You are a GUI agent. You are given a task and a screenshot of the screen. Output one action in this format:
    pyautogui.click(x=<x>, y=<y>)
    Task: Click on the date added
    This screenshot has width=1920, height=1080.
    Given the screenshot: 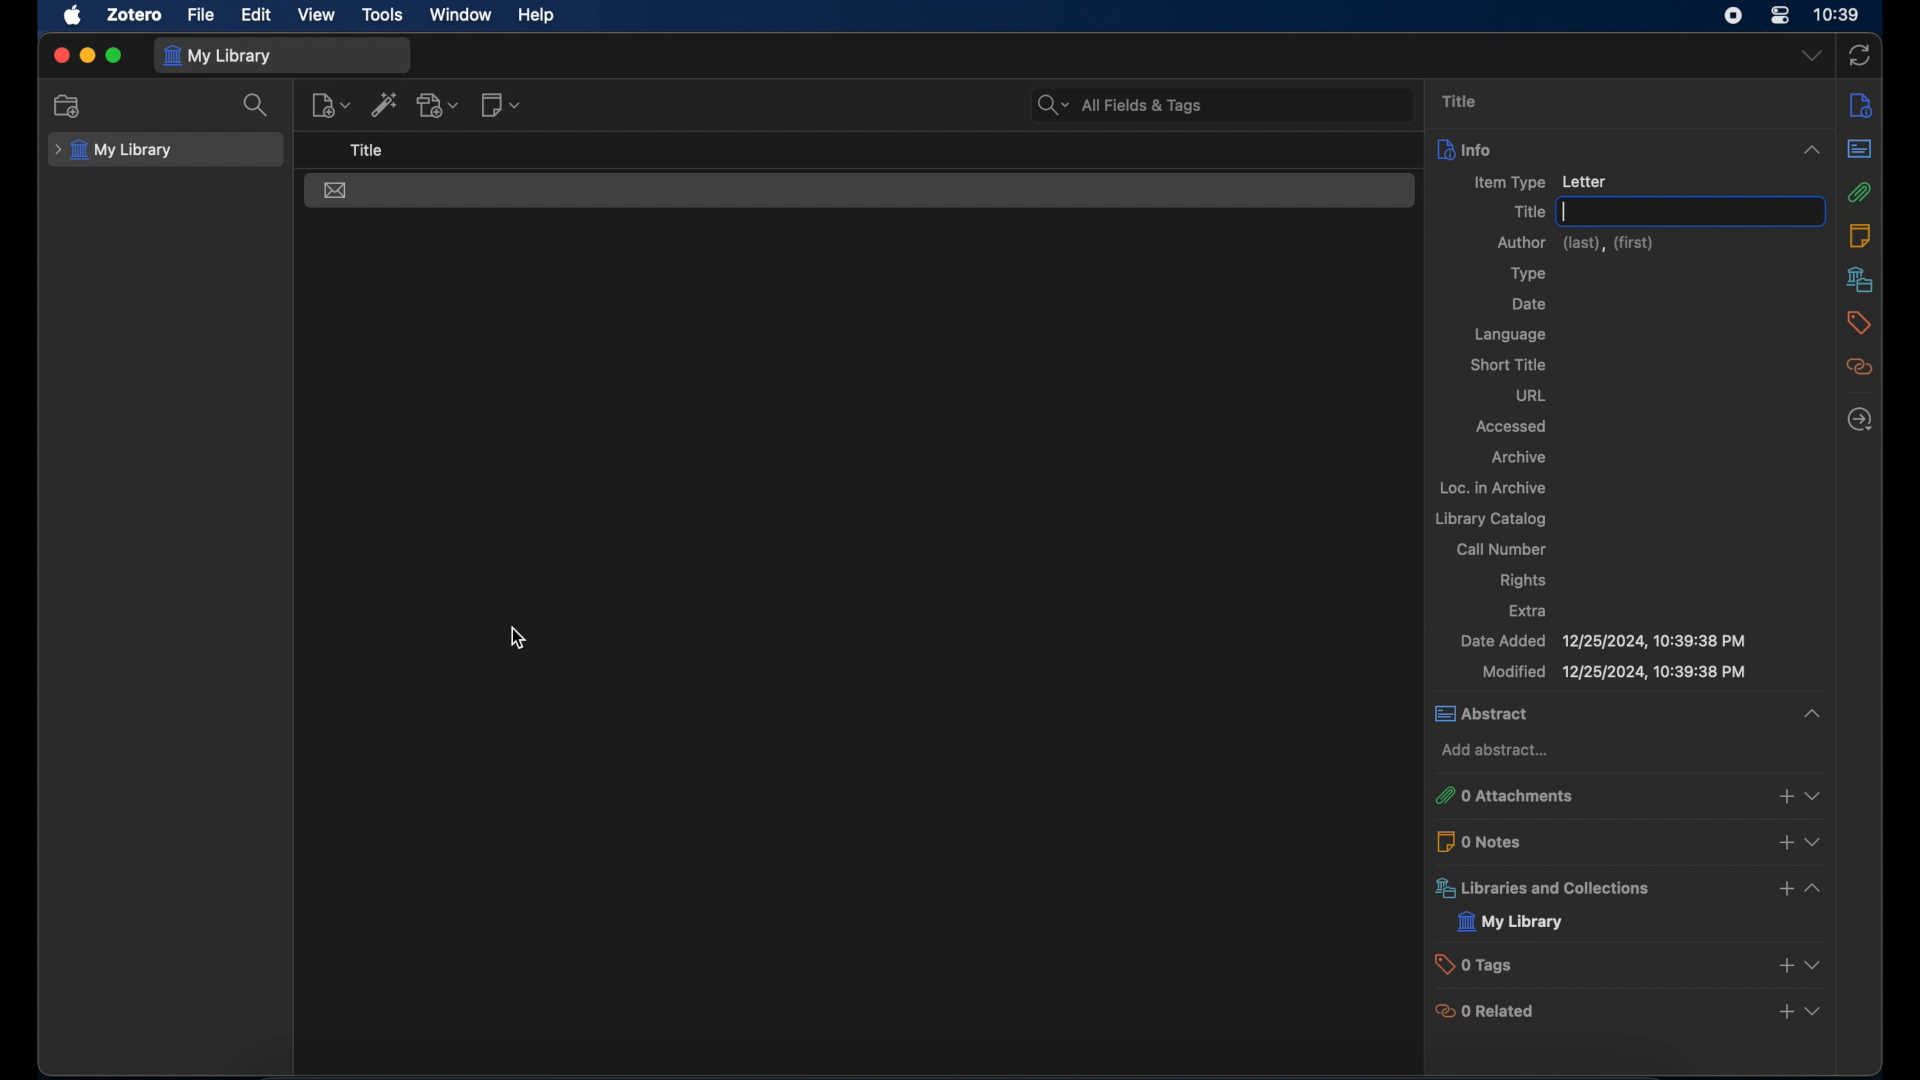 What is the action you would take?
    pyautogui.click(x=1603, y=640)
    